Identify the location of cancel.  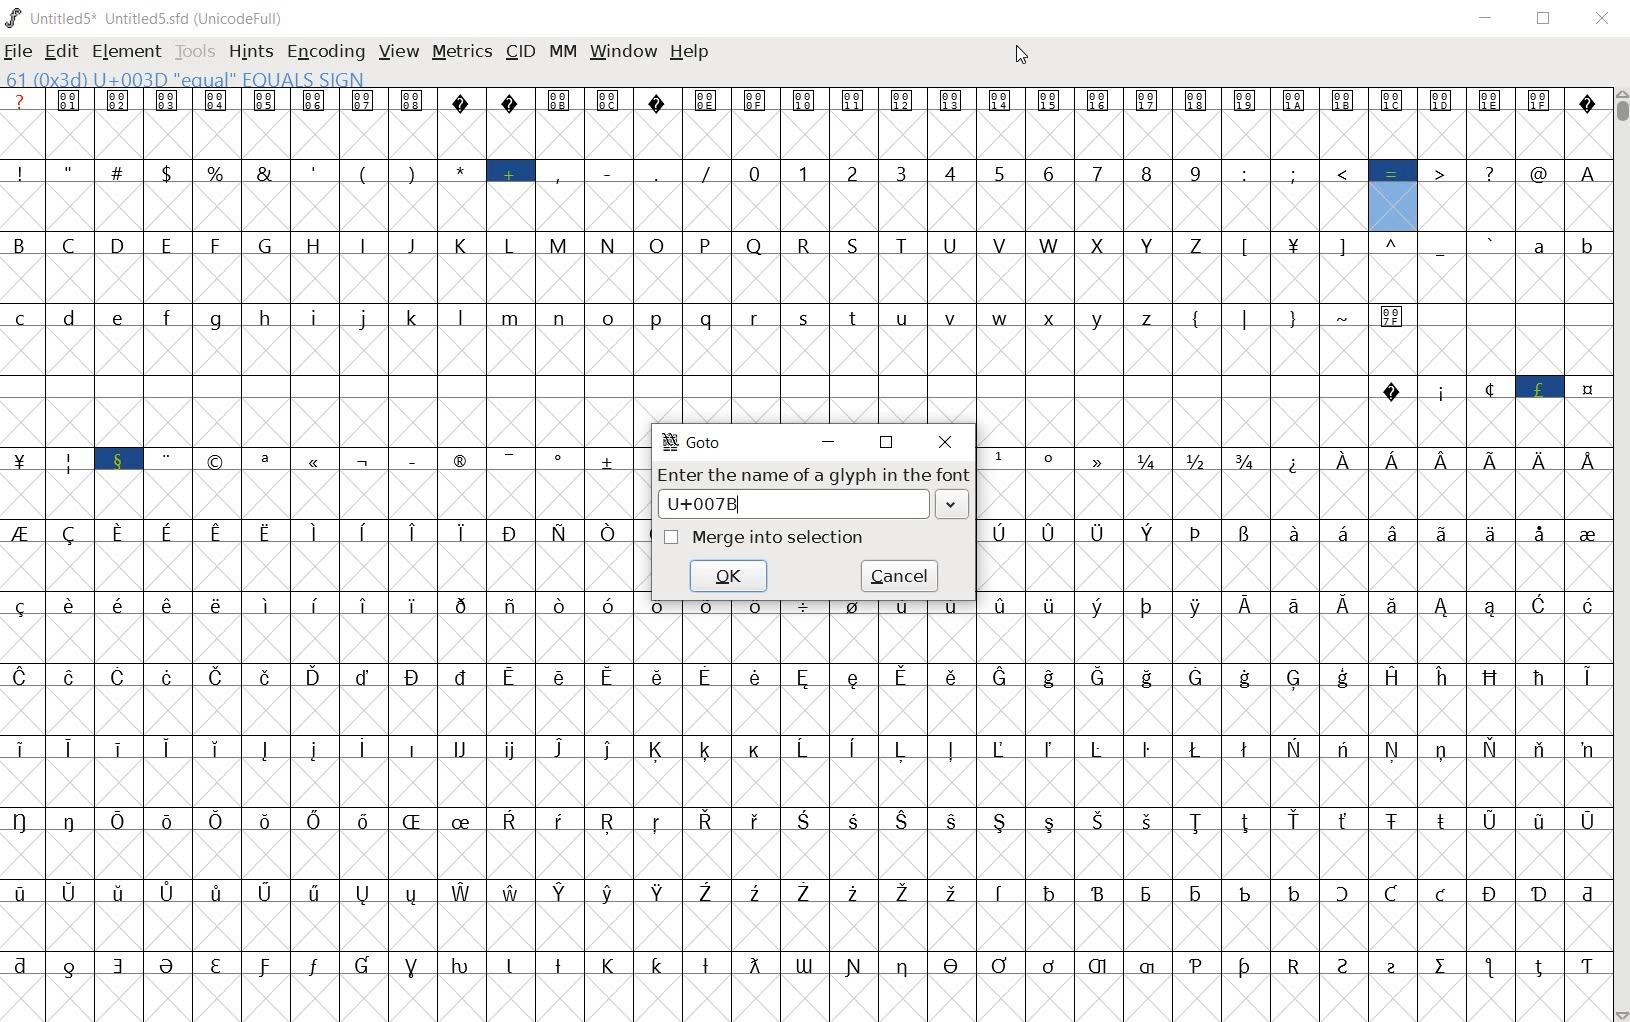
(898, 578).